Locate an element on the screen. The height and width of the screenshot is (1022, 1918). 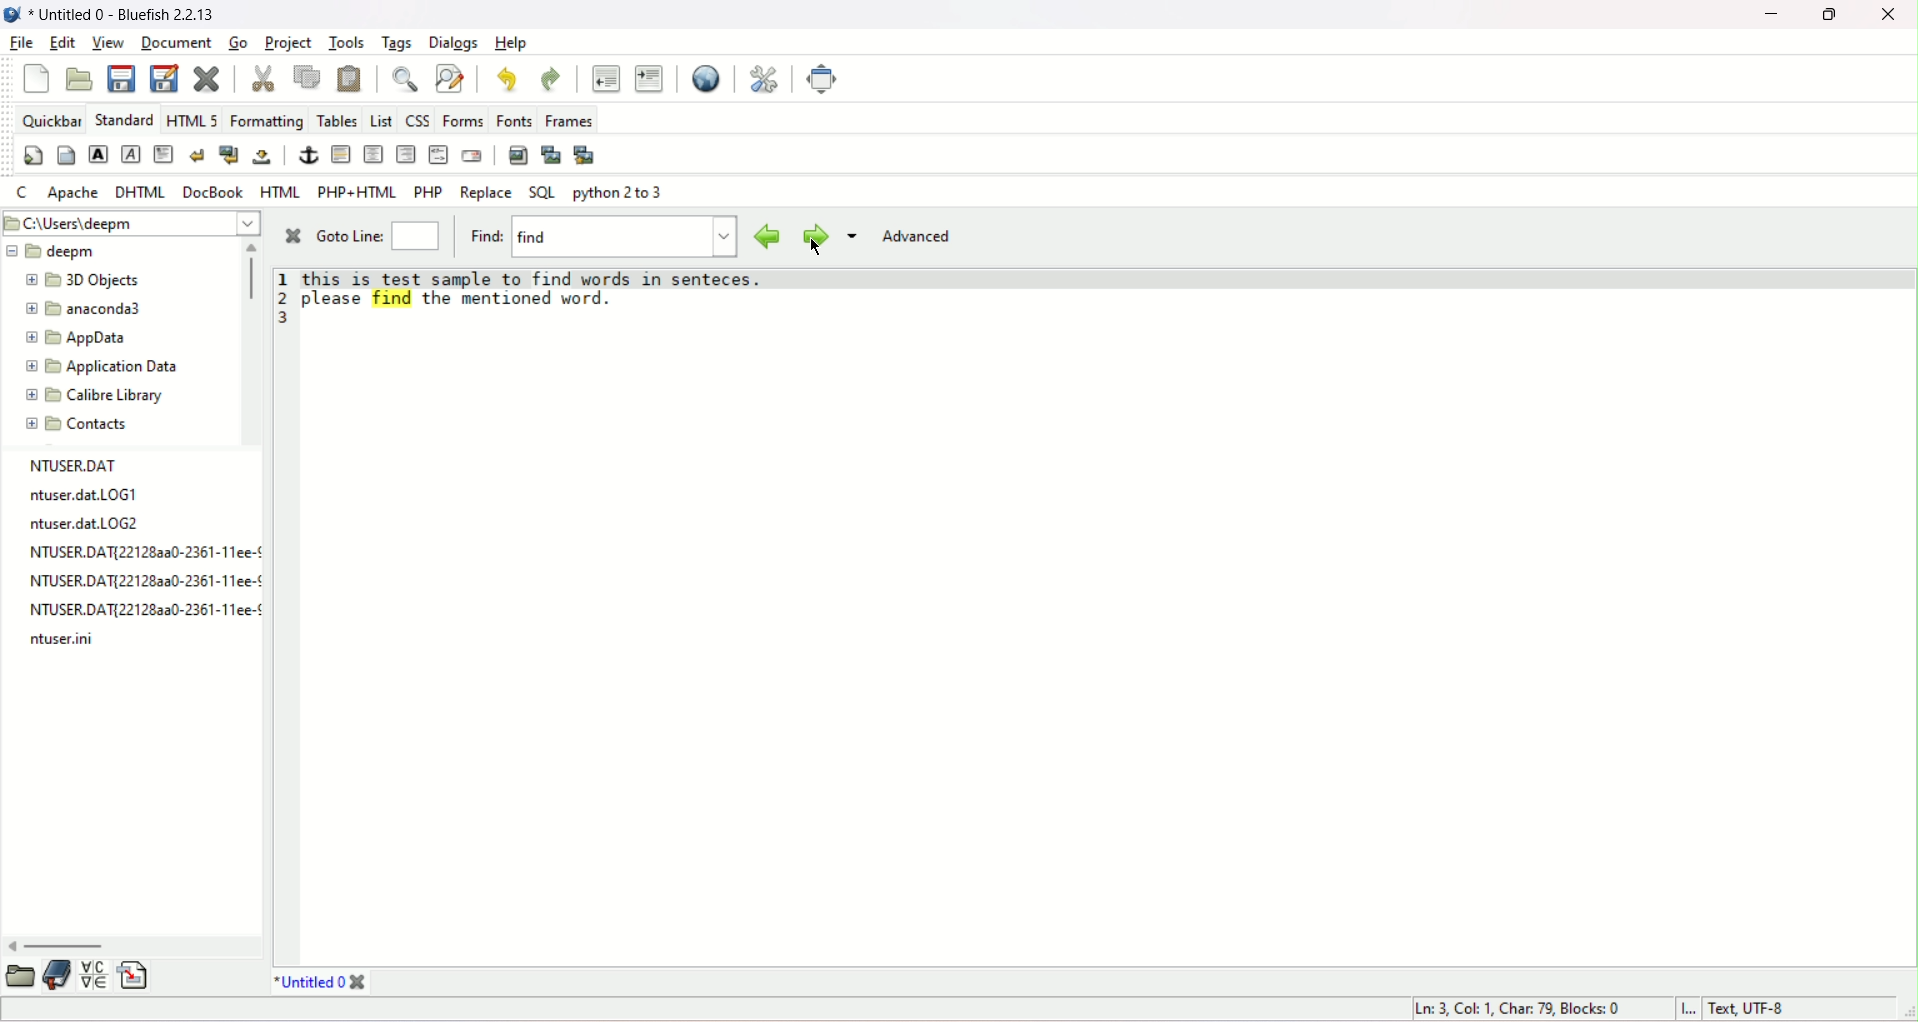
strong is located at coordinates (98, 153).